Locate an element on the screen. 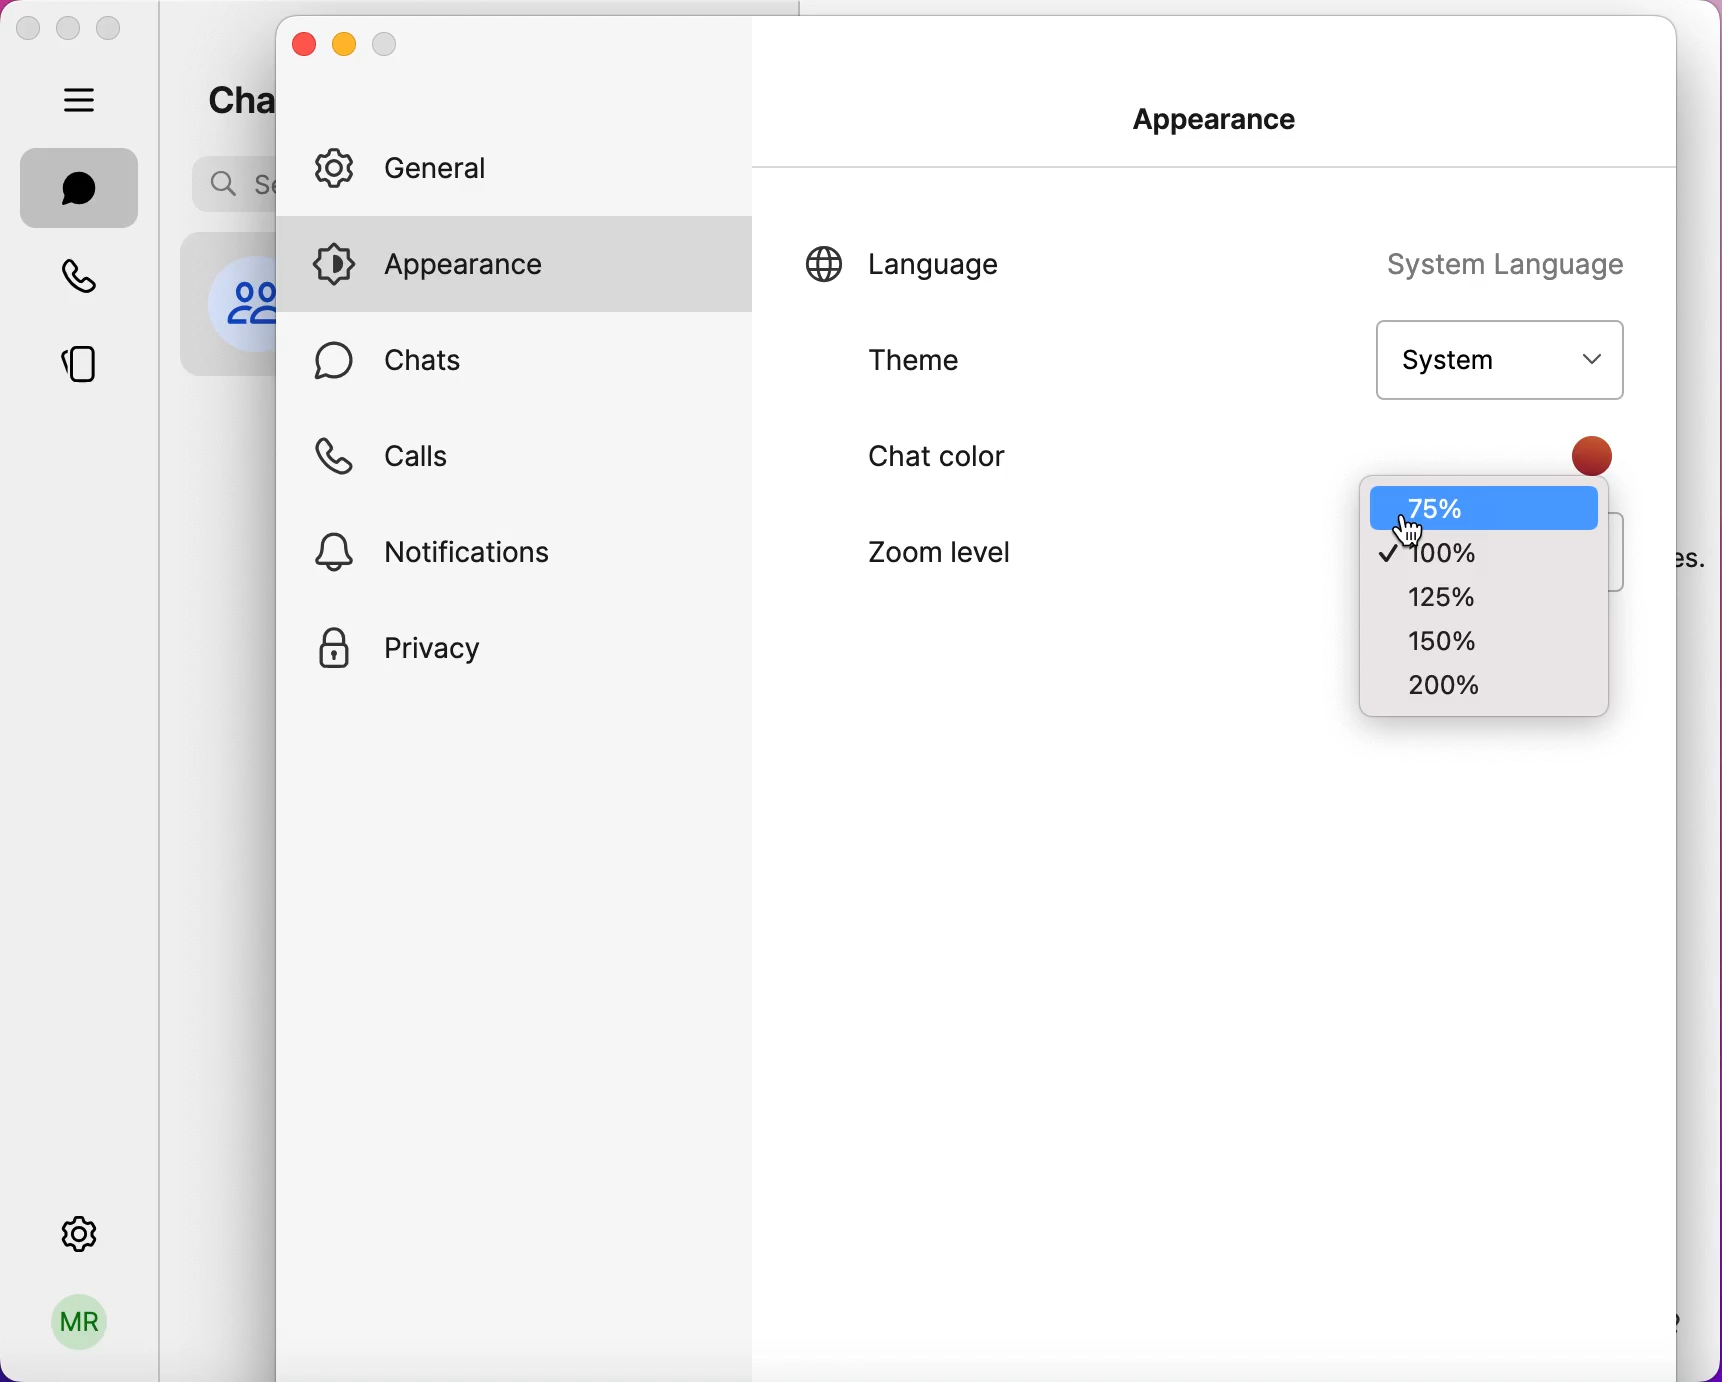 This screenshot has width=1722, height=1382. language is located at coordinates (951, 269).